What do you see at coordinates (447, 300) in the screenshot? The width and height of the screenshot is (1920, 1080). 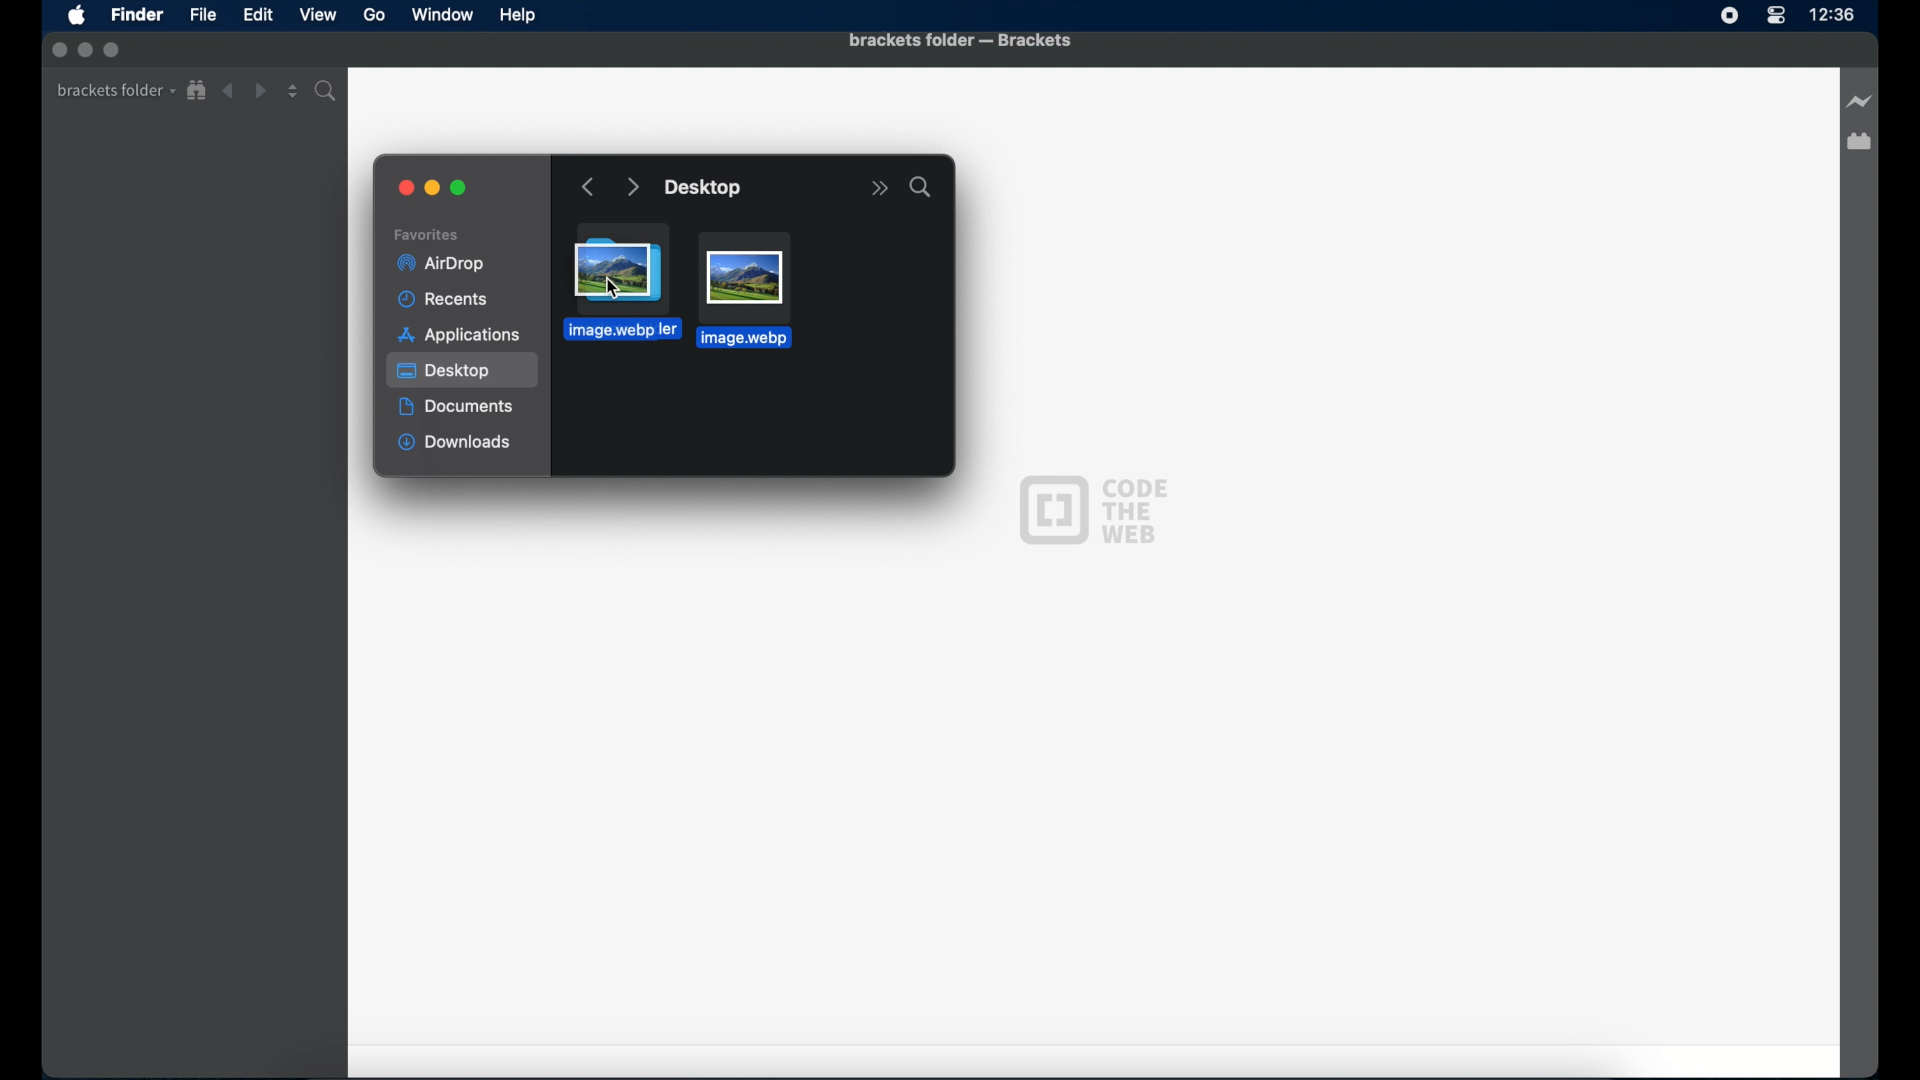 I see `recents` at bounding box center [447, 300].